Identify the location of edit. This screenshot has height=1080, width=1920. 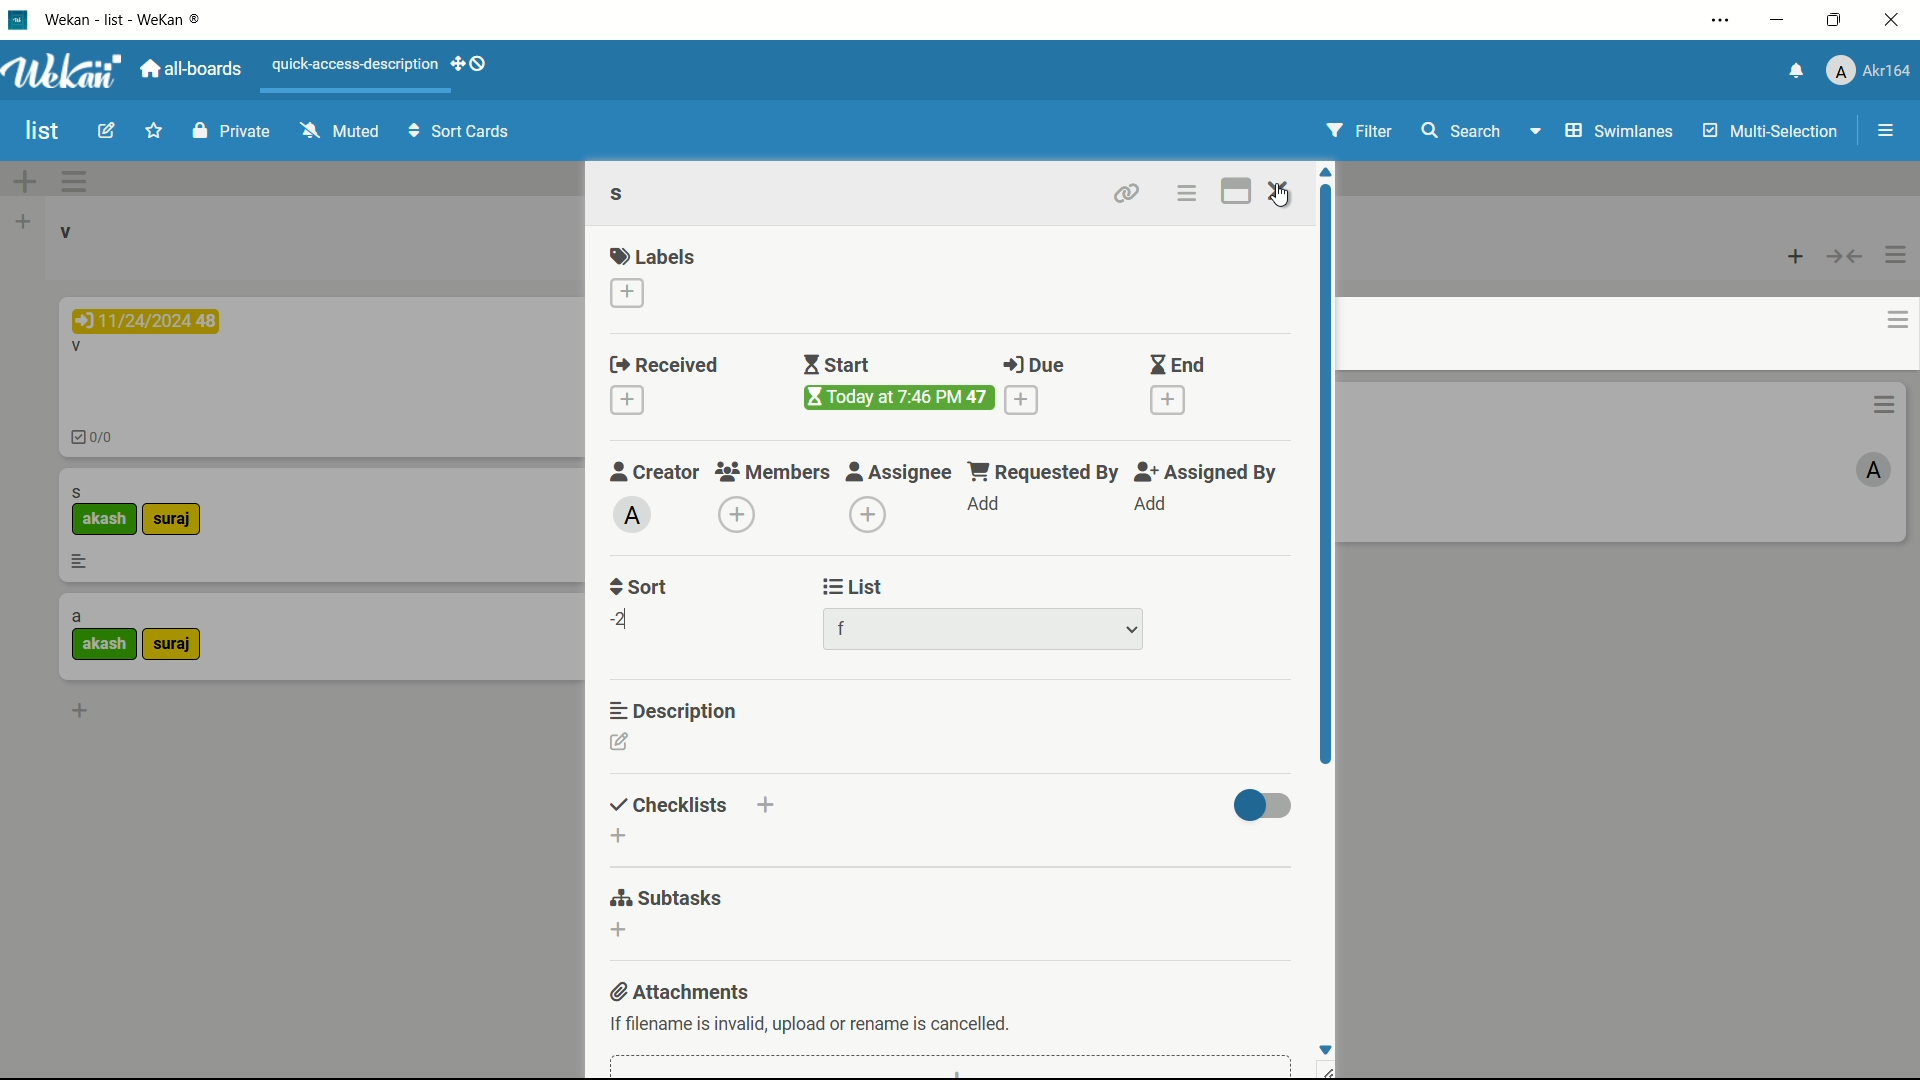
(106, 130).